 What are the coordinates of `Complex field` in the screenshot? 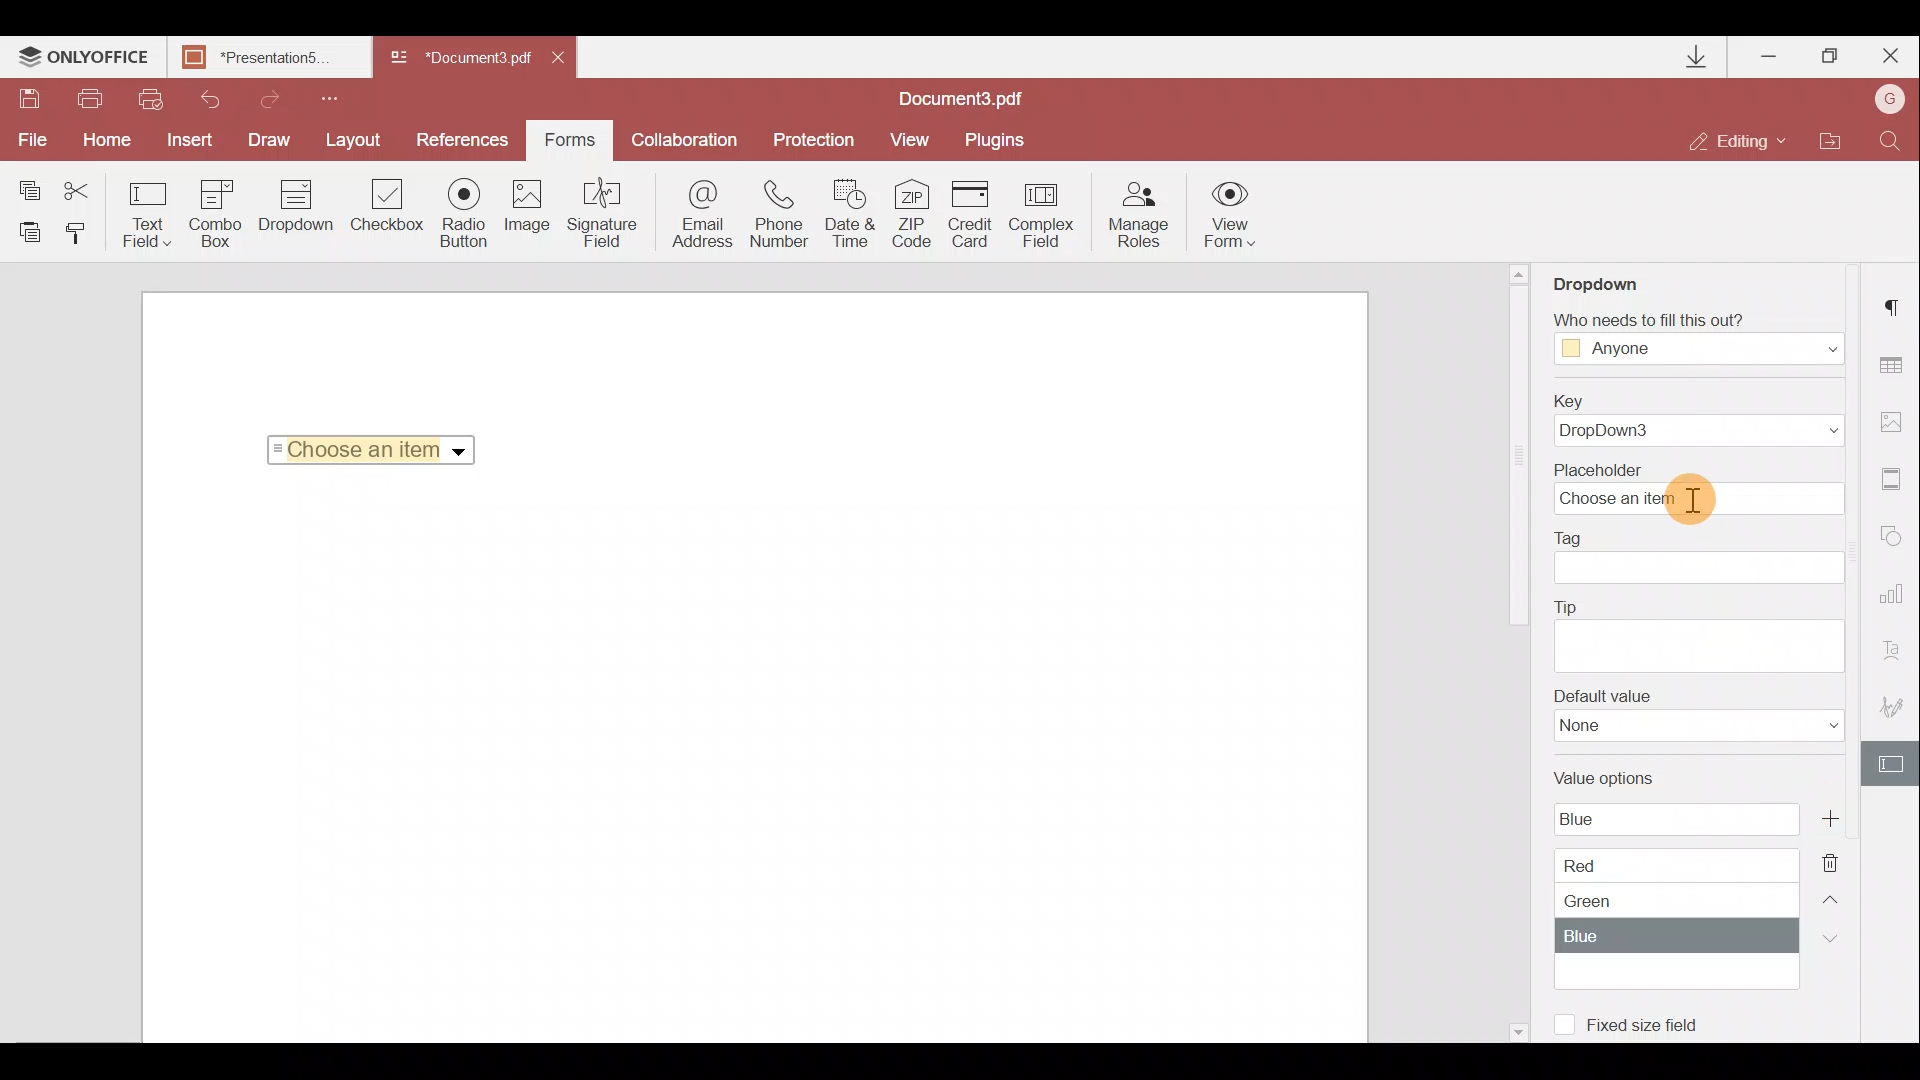 It's located at (1043, 213).